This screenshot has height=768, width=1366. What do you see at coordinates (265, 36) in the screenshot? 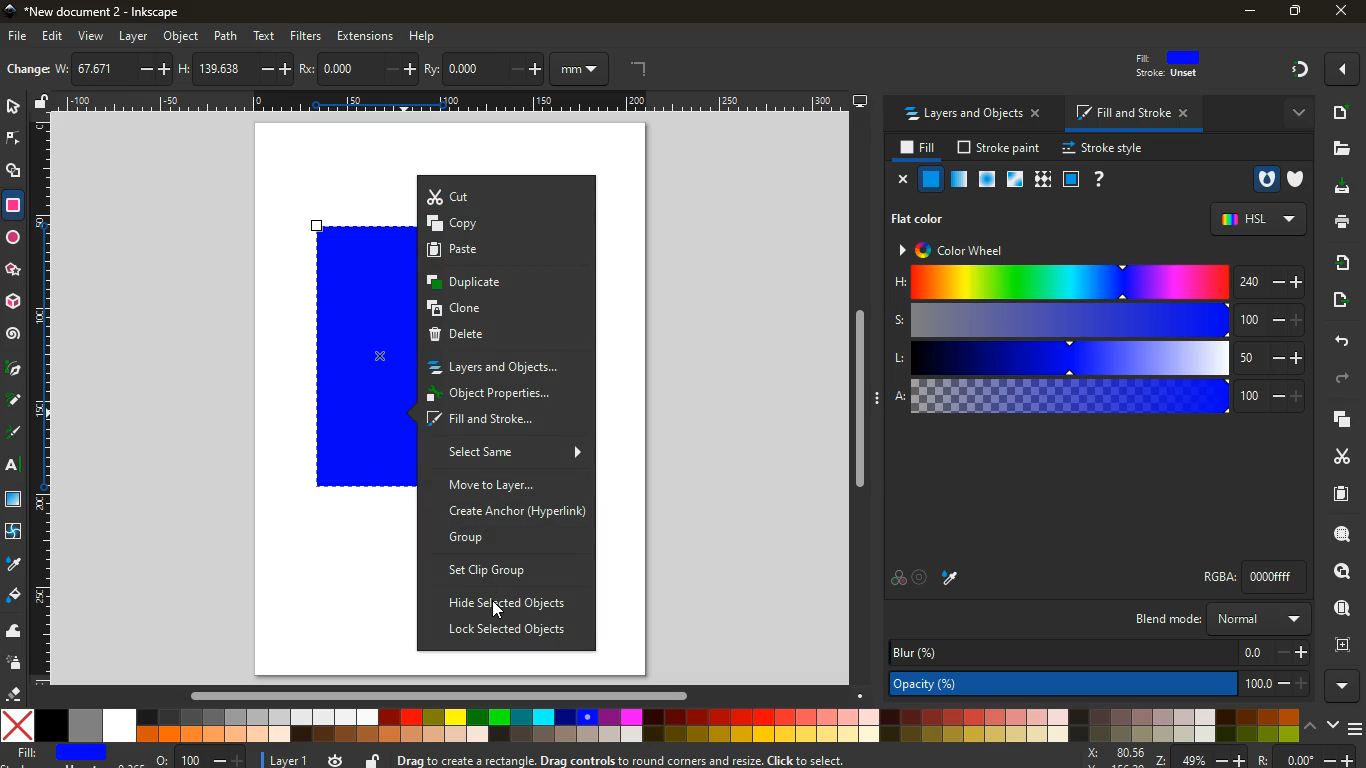
I see `text` at bounding box center [265, 36].